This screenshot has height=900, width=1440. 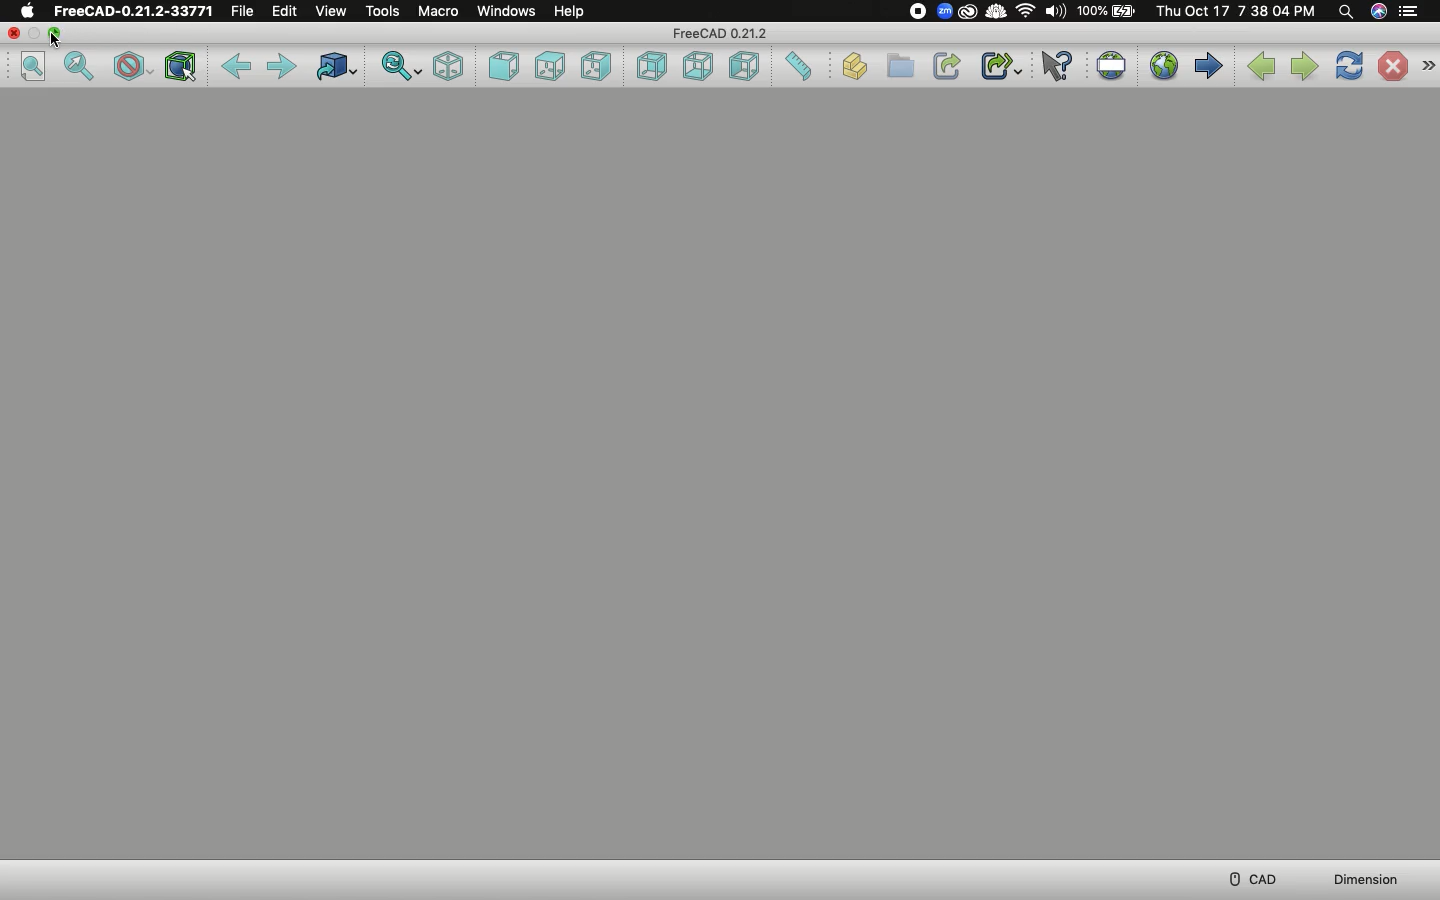 I want to click on Close, so click(x=18, y=33).